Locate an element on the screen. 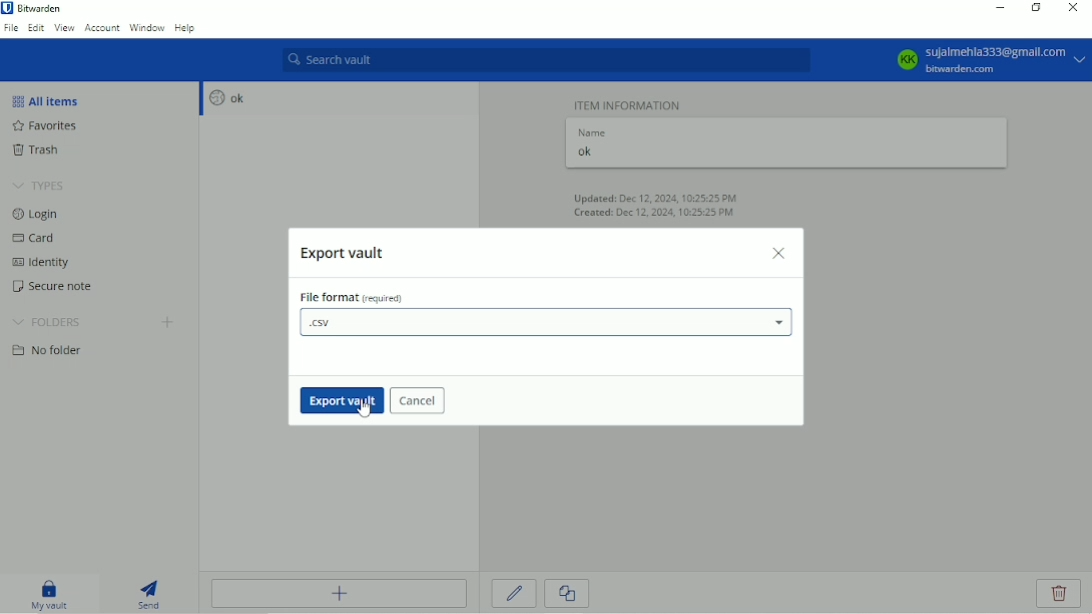  Edit is located at coordinates (36, 27).